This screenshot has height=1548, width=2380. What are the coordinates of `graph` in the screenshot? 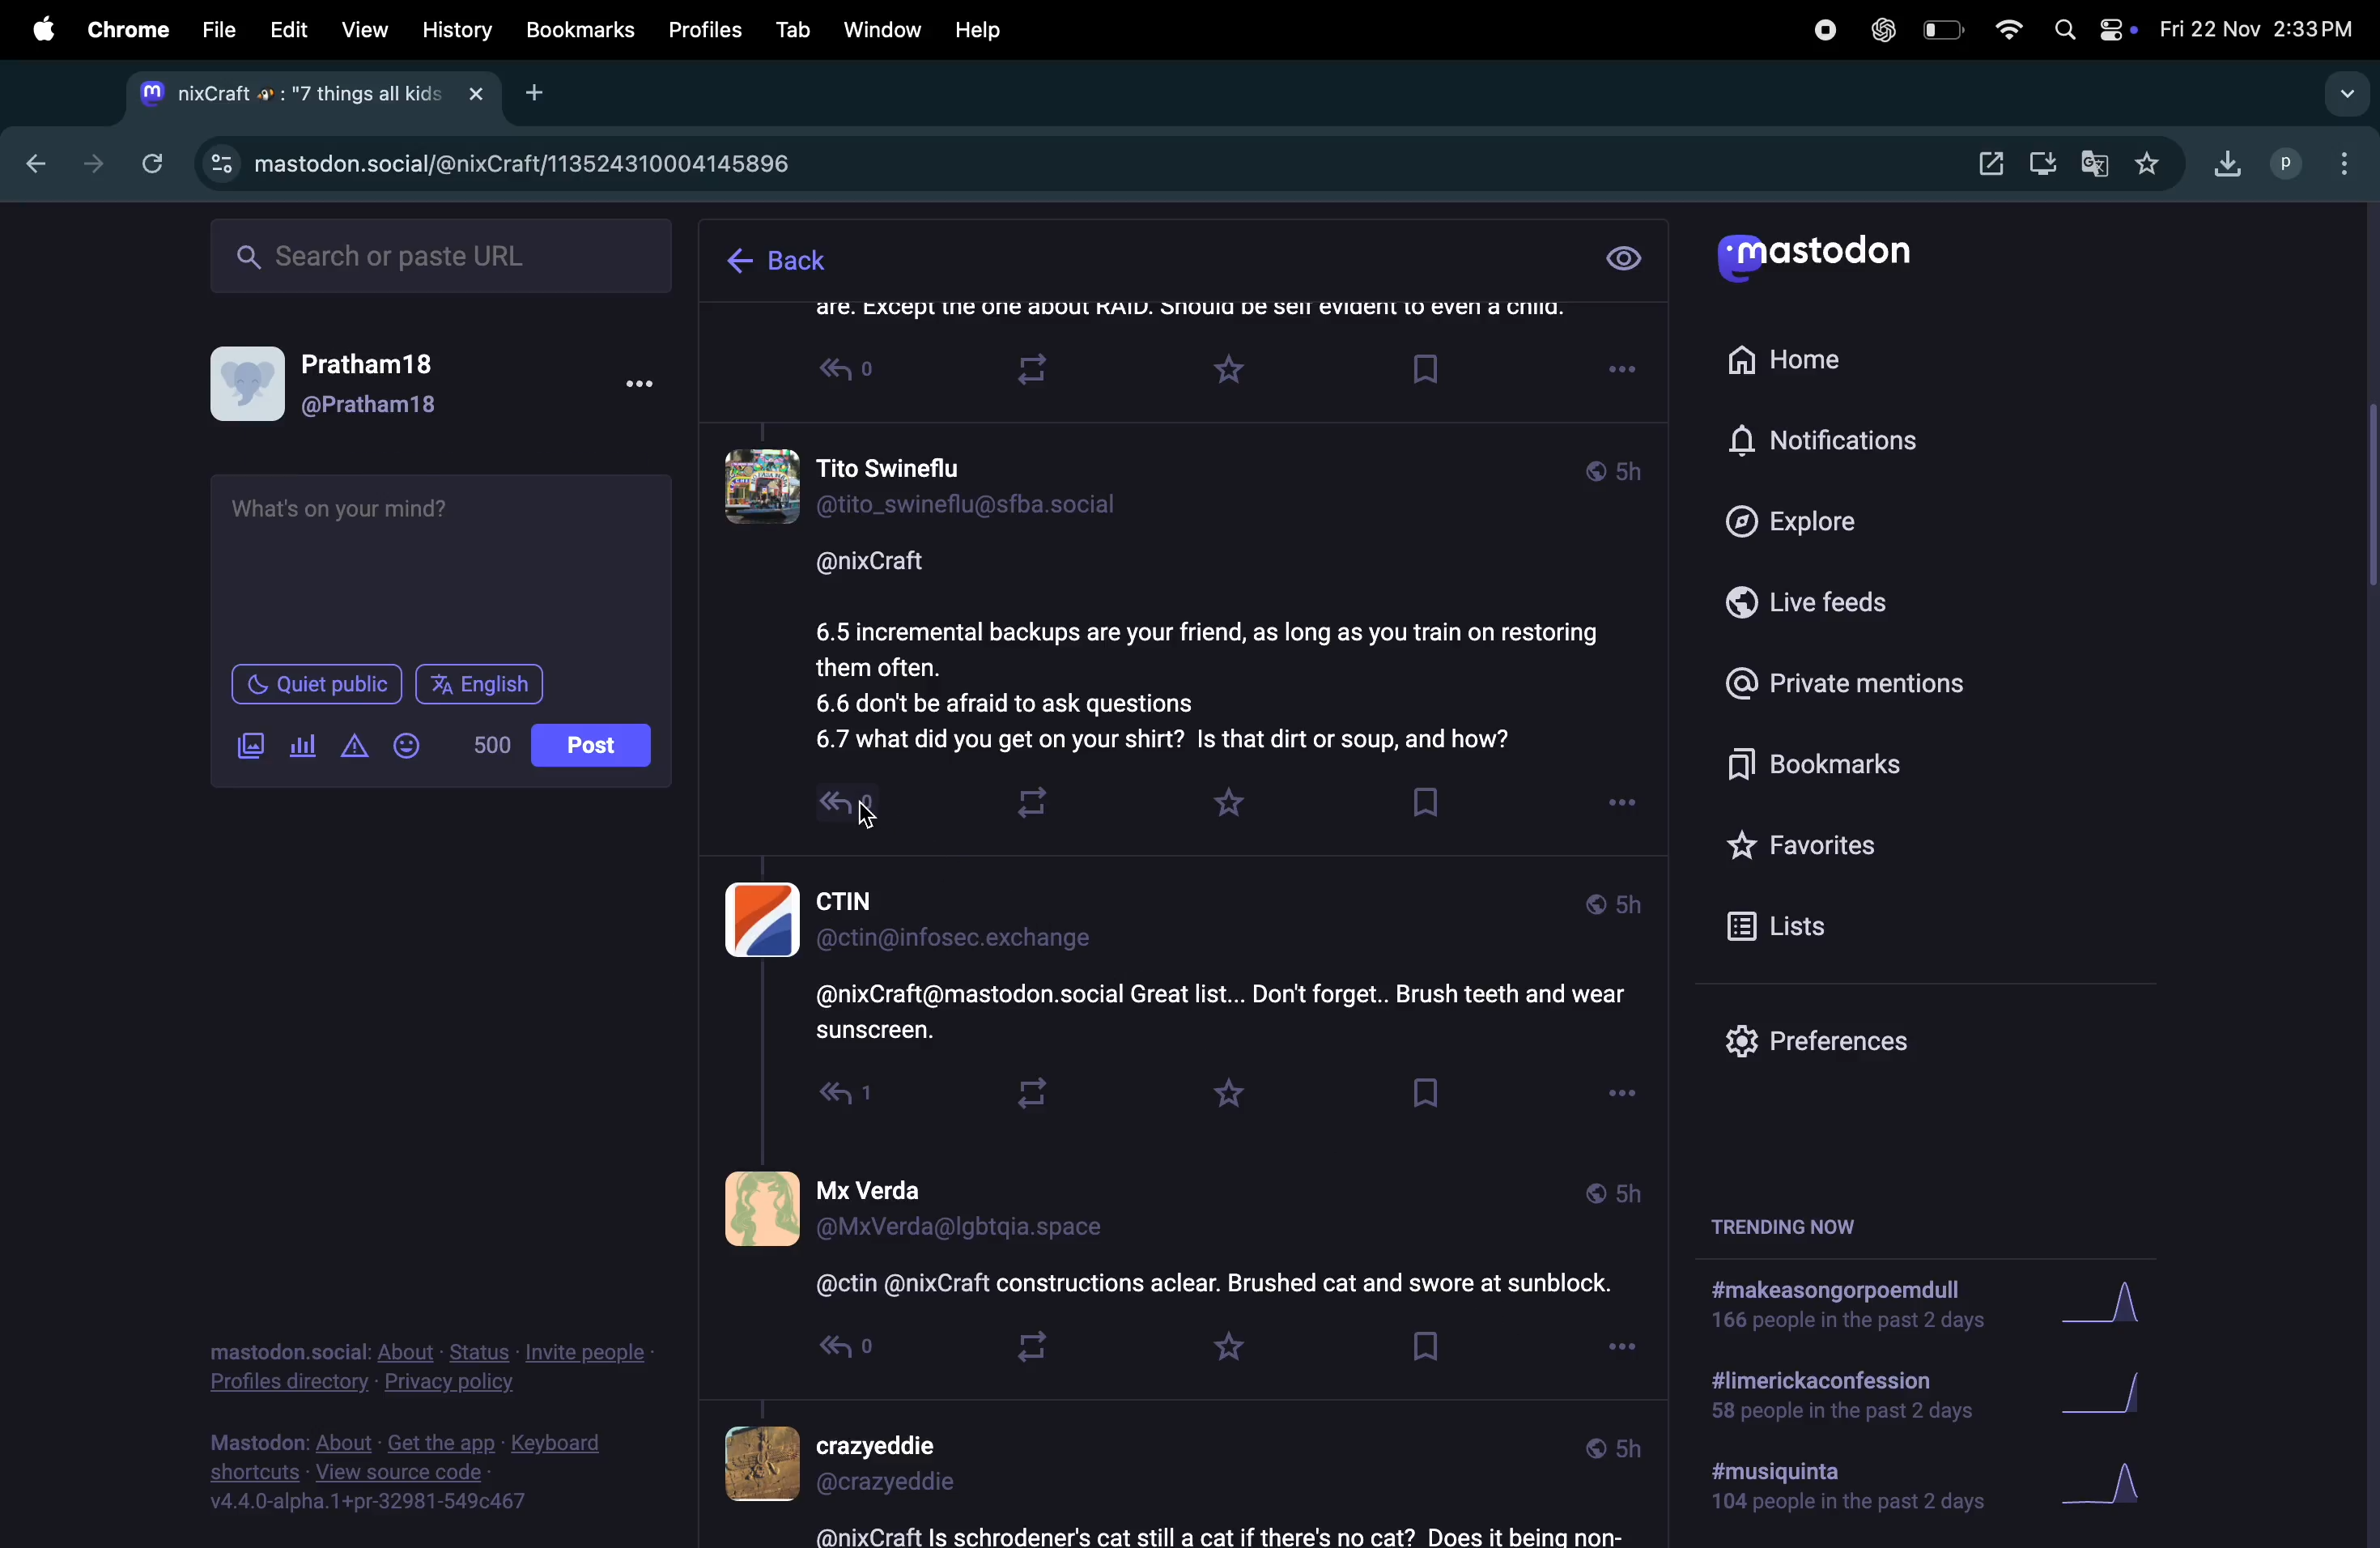 It's located at (2120, 1389).